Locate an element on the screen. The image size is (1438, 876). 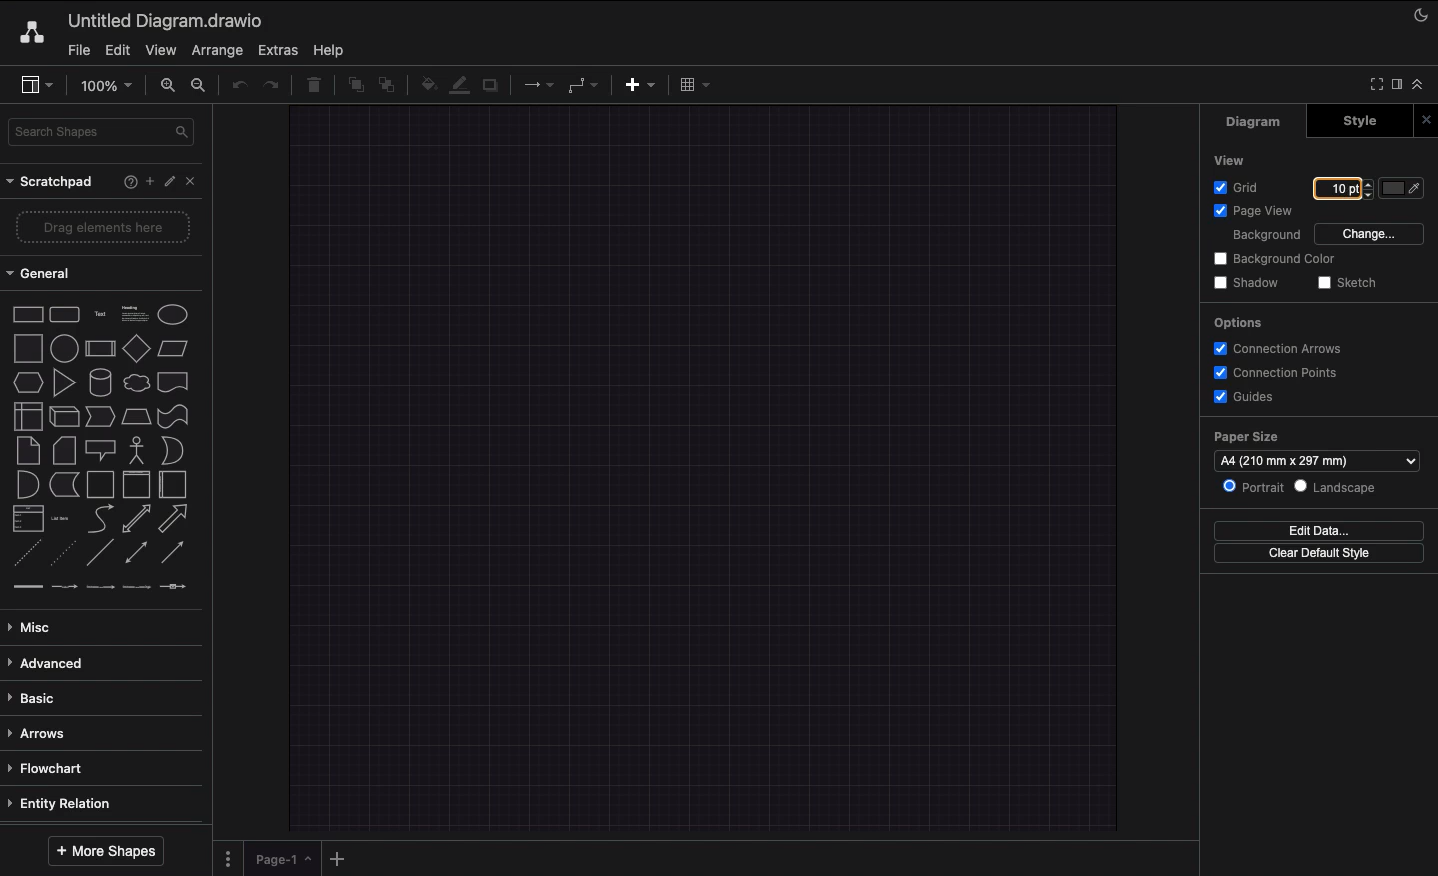
Help is located at coordinates (334, 50).